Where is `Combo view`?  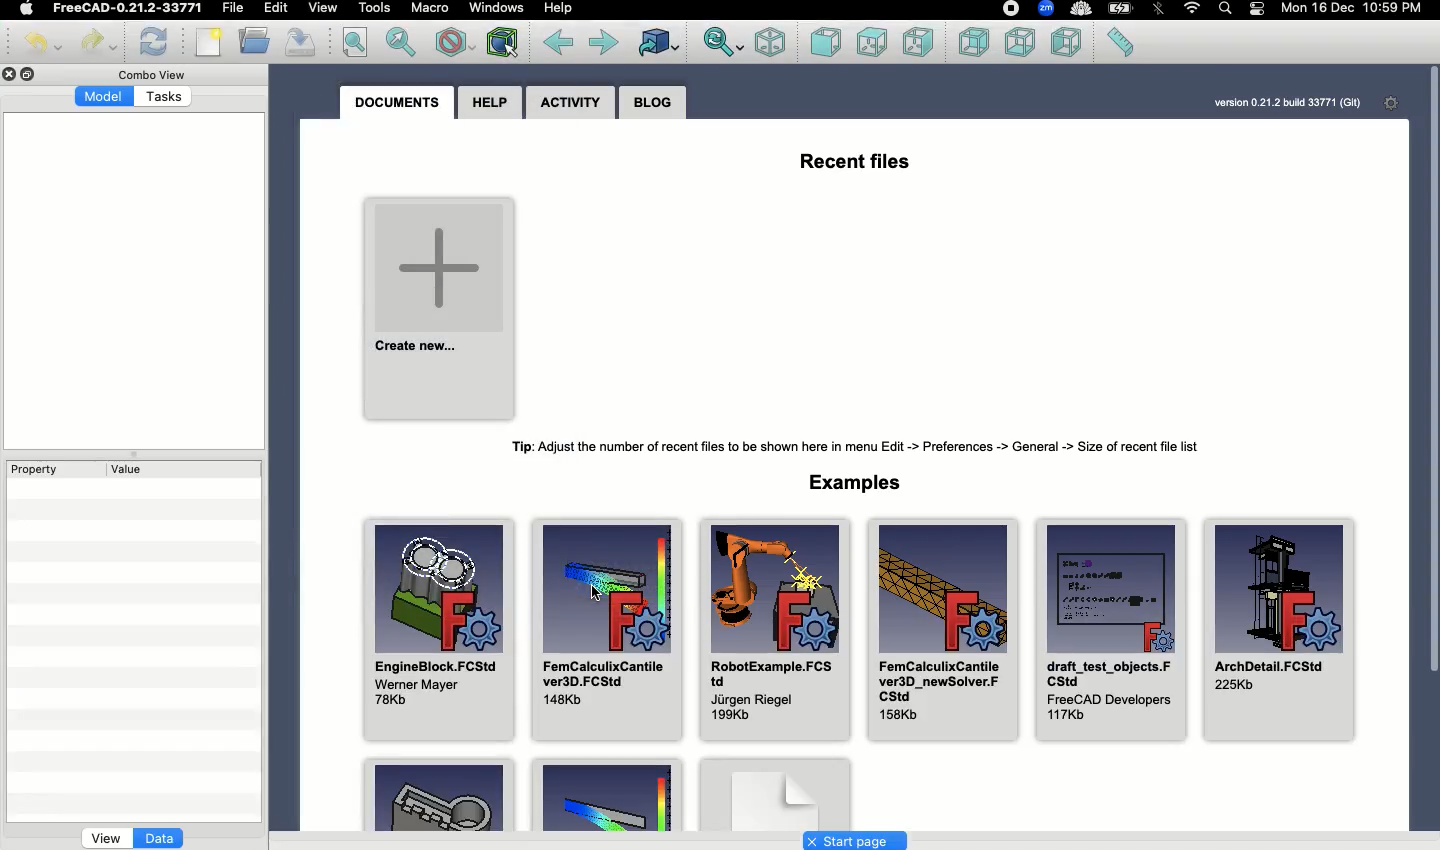 Combo view is located at coordinates (158, 74).